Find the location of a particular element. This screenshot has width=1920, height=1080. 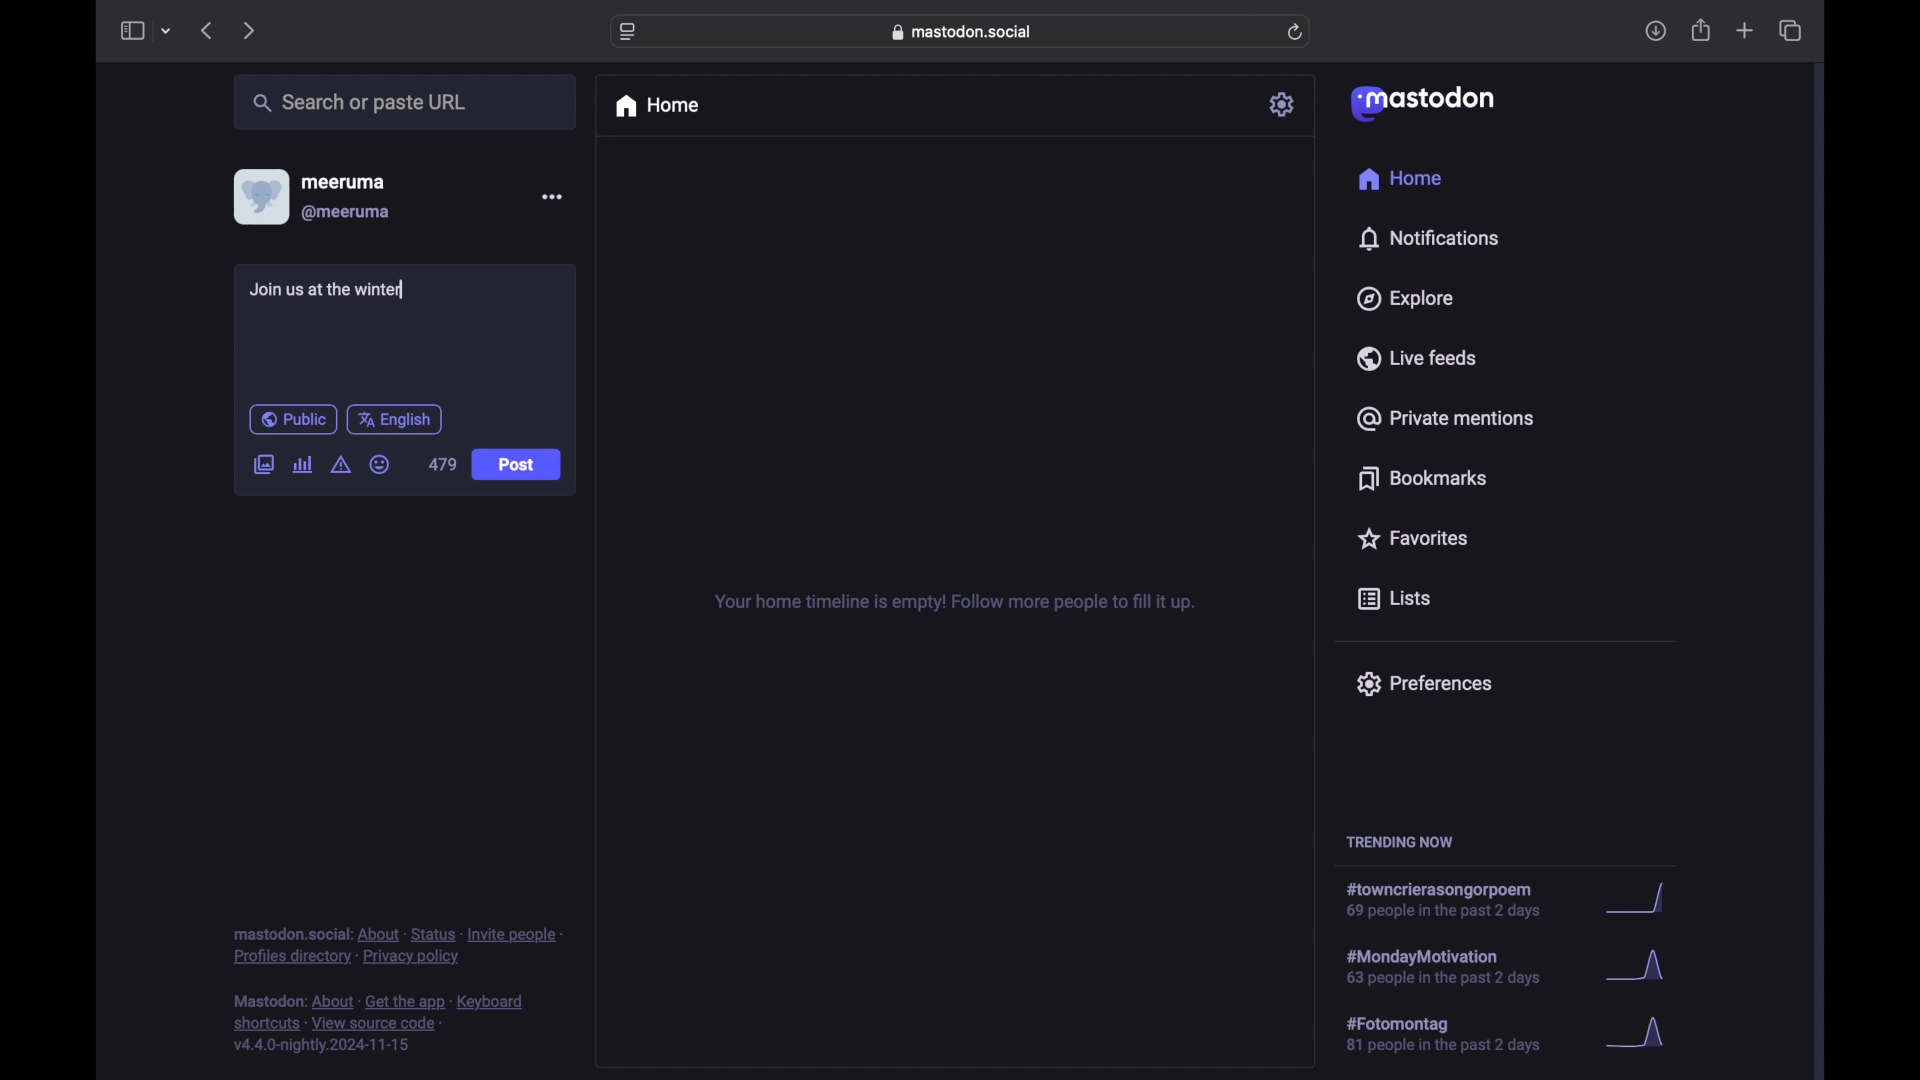

trending now is located at coordinates (1399, 842).